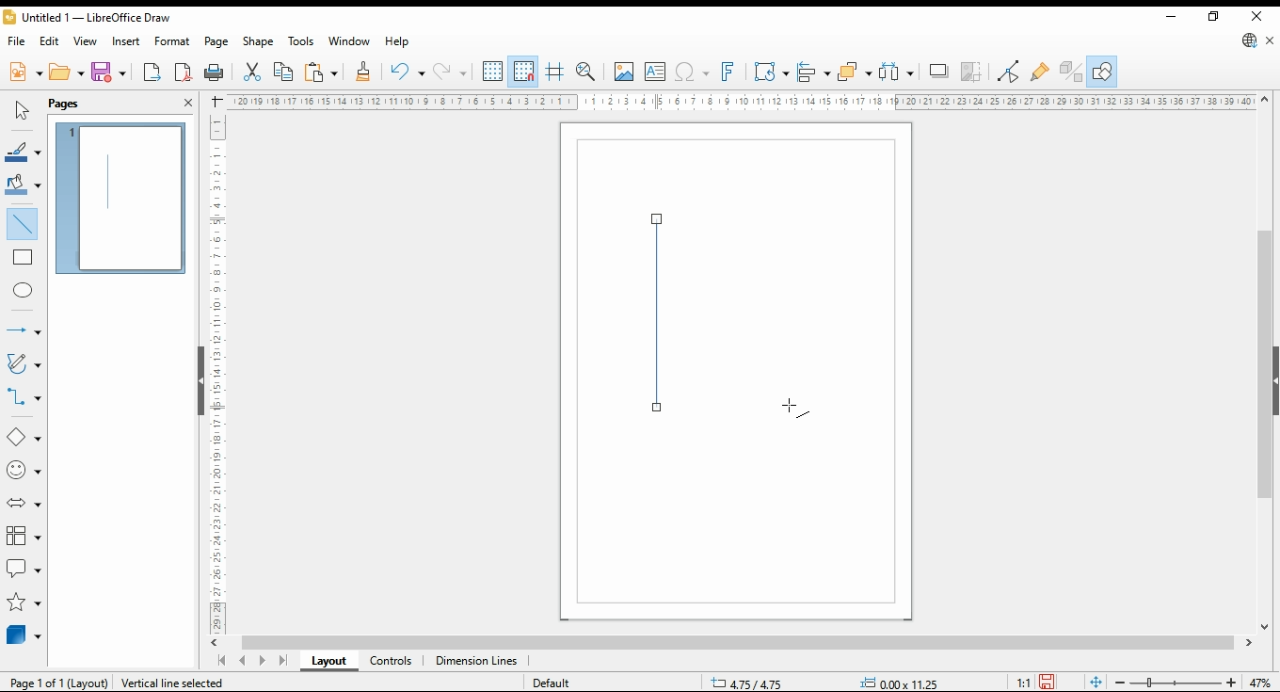 The height and width of the screenshot is (692, 1280). Describe the element at coordinates (771, 72) in the screenshot. I see `transformations` at that location.